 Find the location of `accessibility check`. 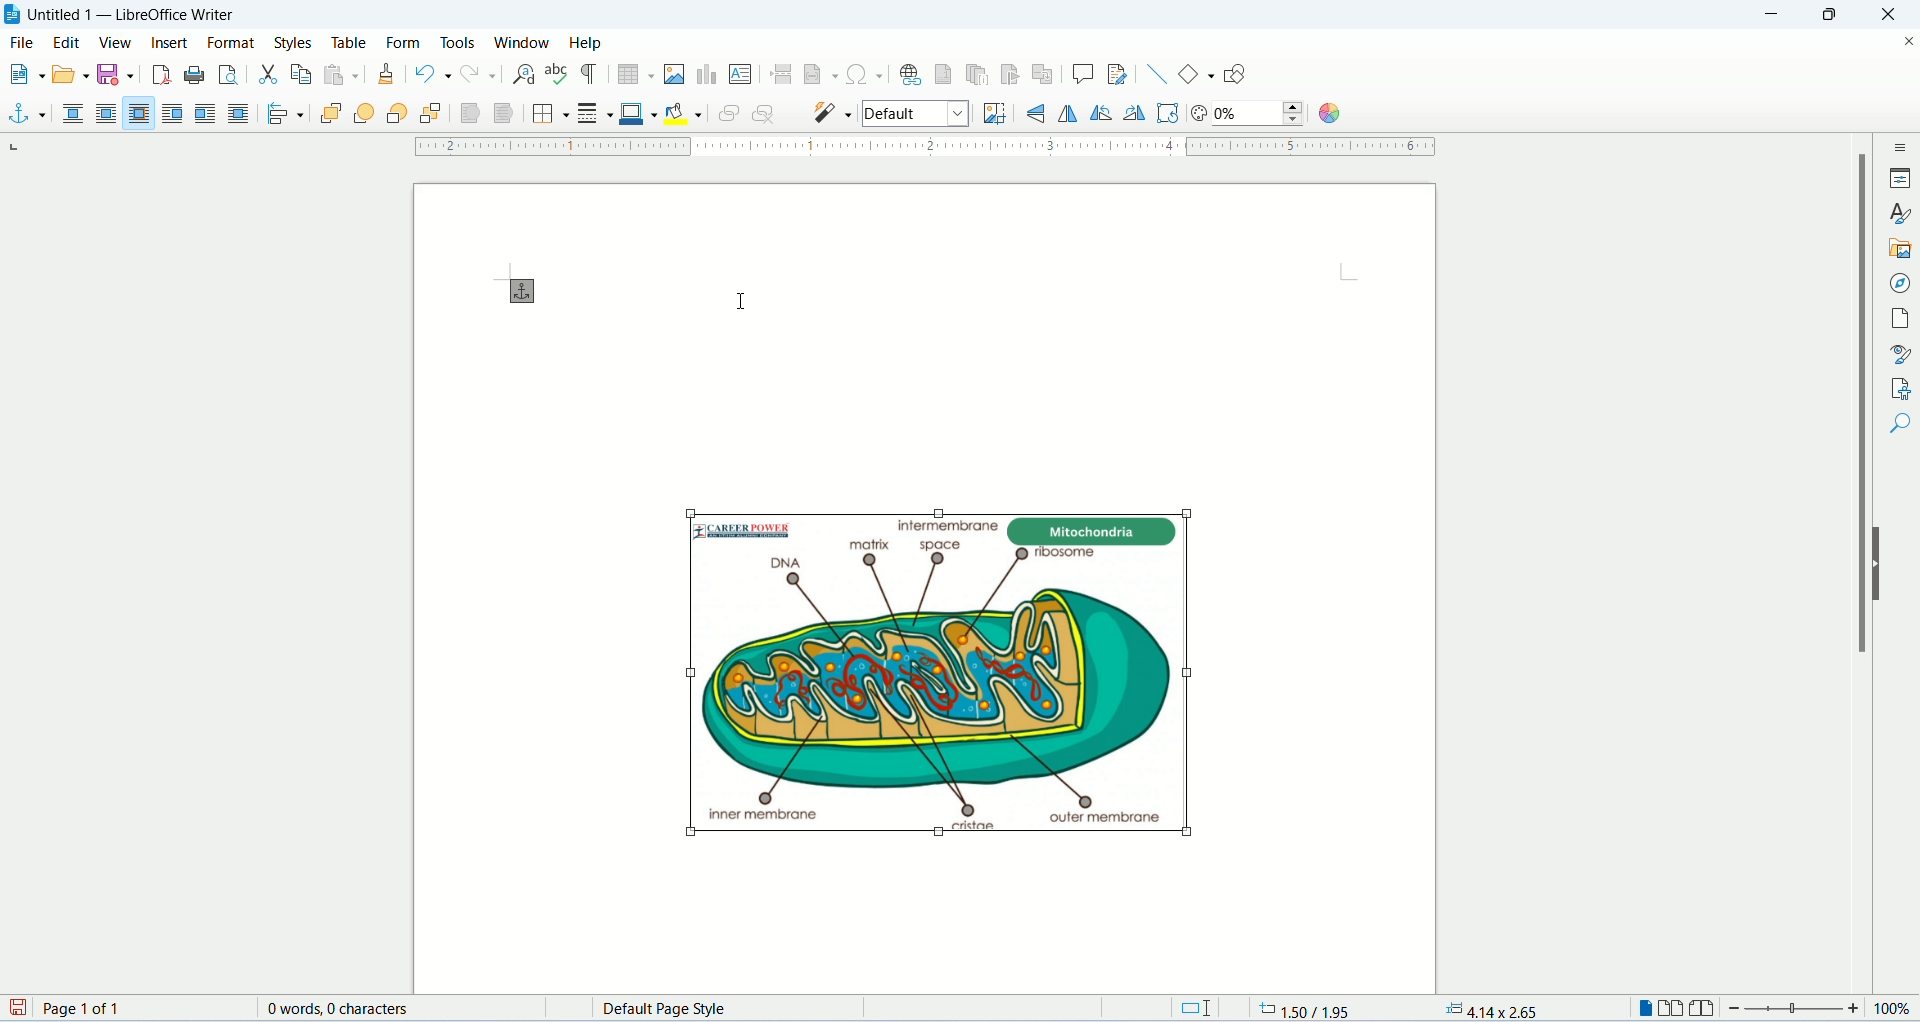

accessibility check is located at coordinates (1900, 423).